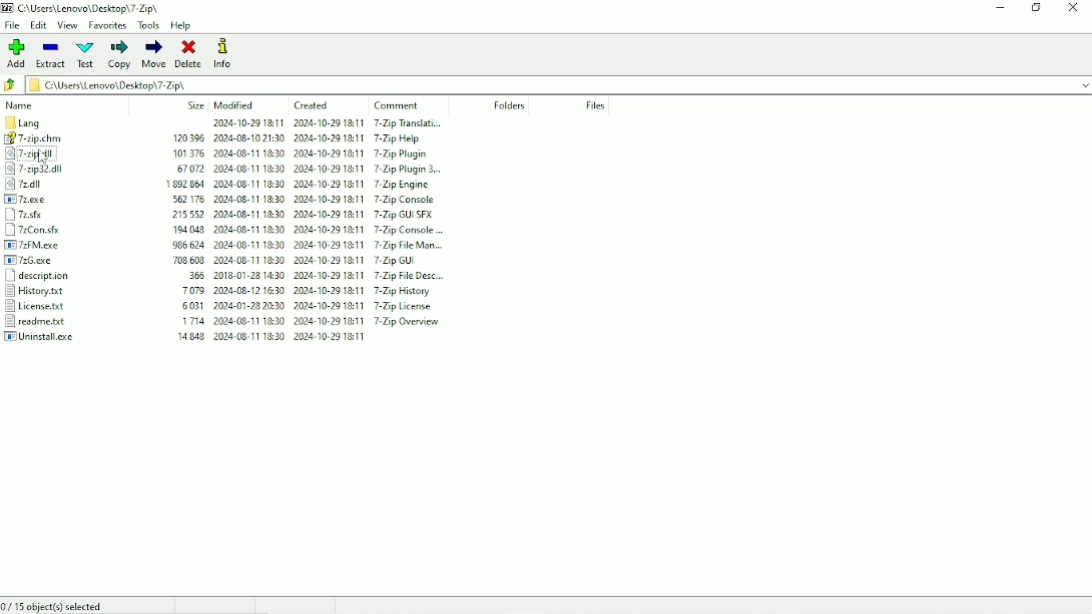 The height and width of the screenshot is (614, 1092). Describe the element at coordinates (15, 53) in the screenshot. I see `Add` at that location.